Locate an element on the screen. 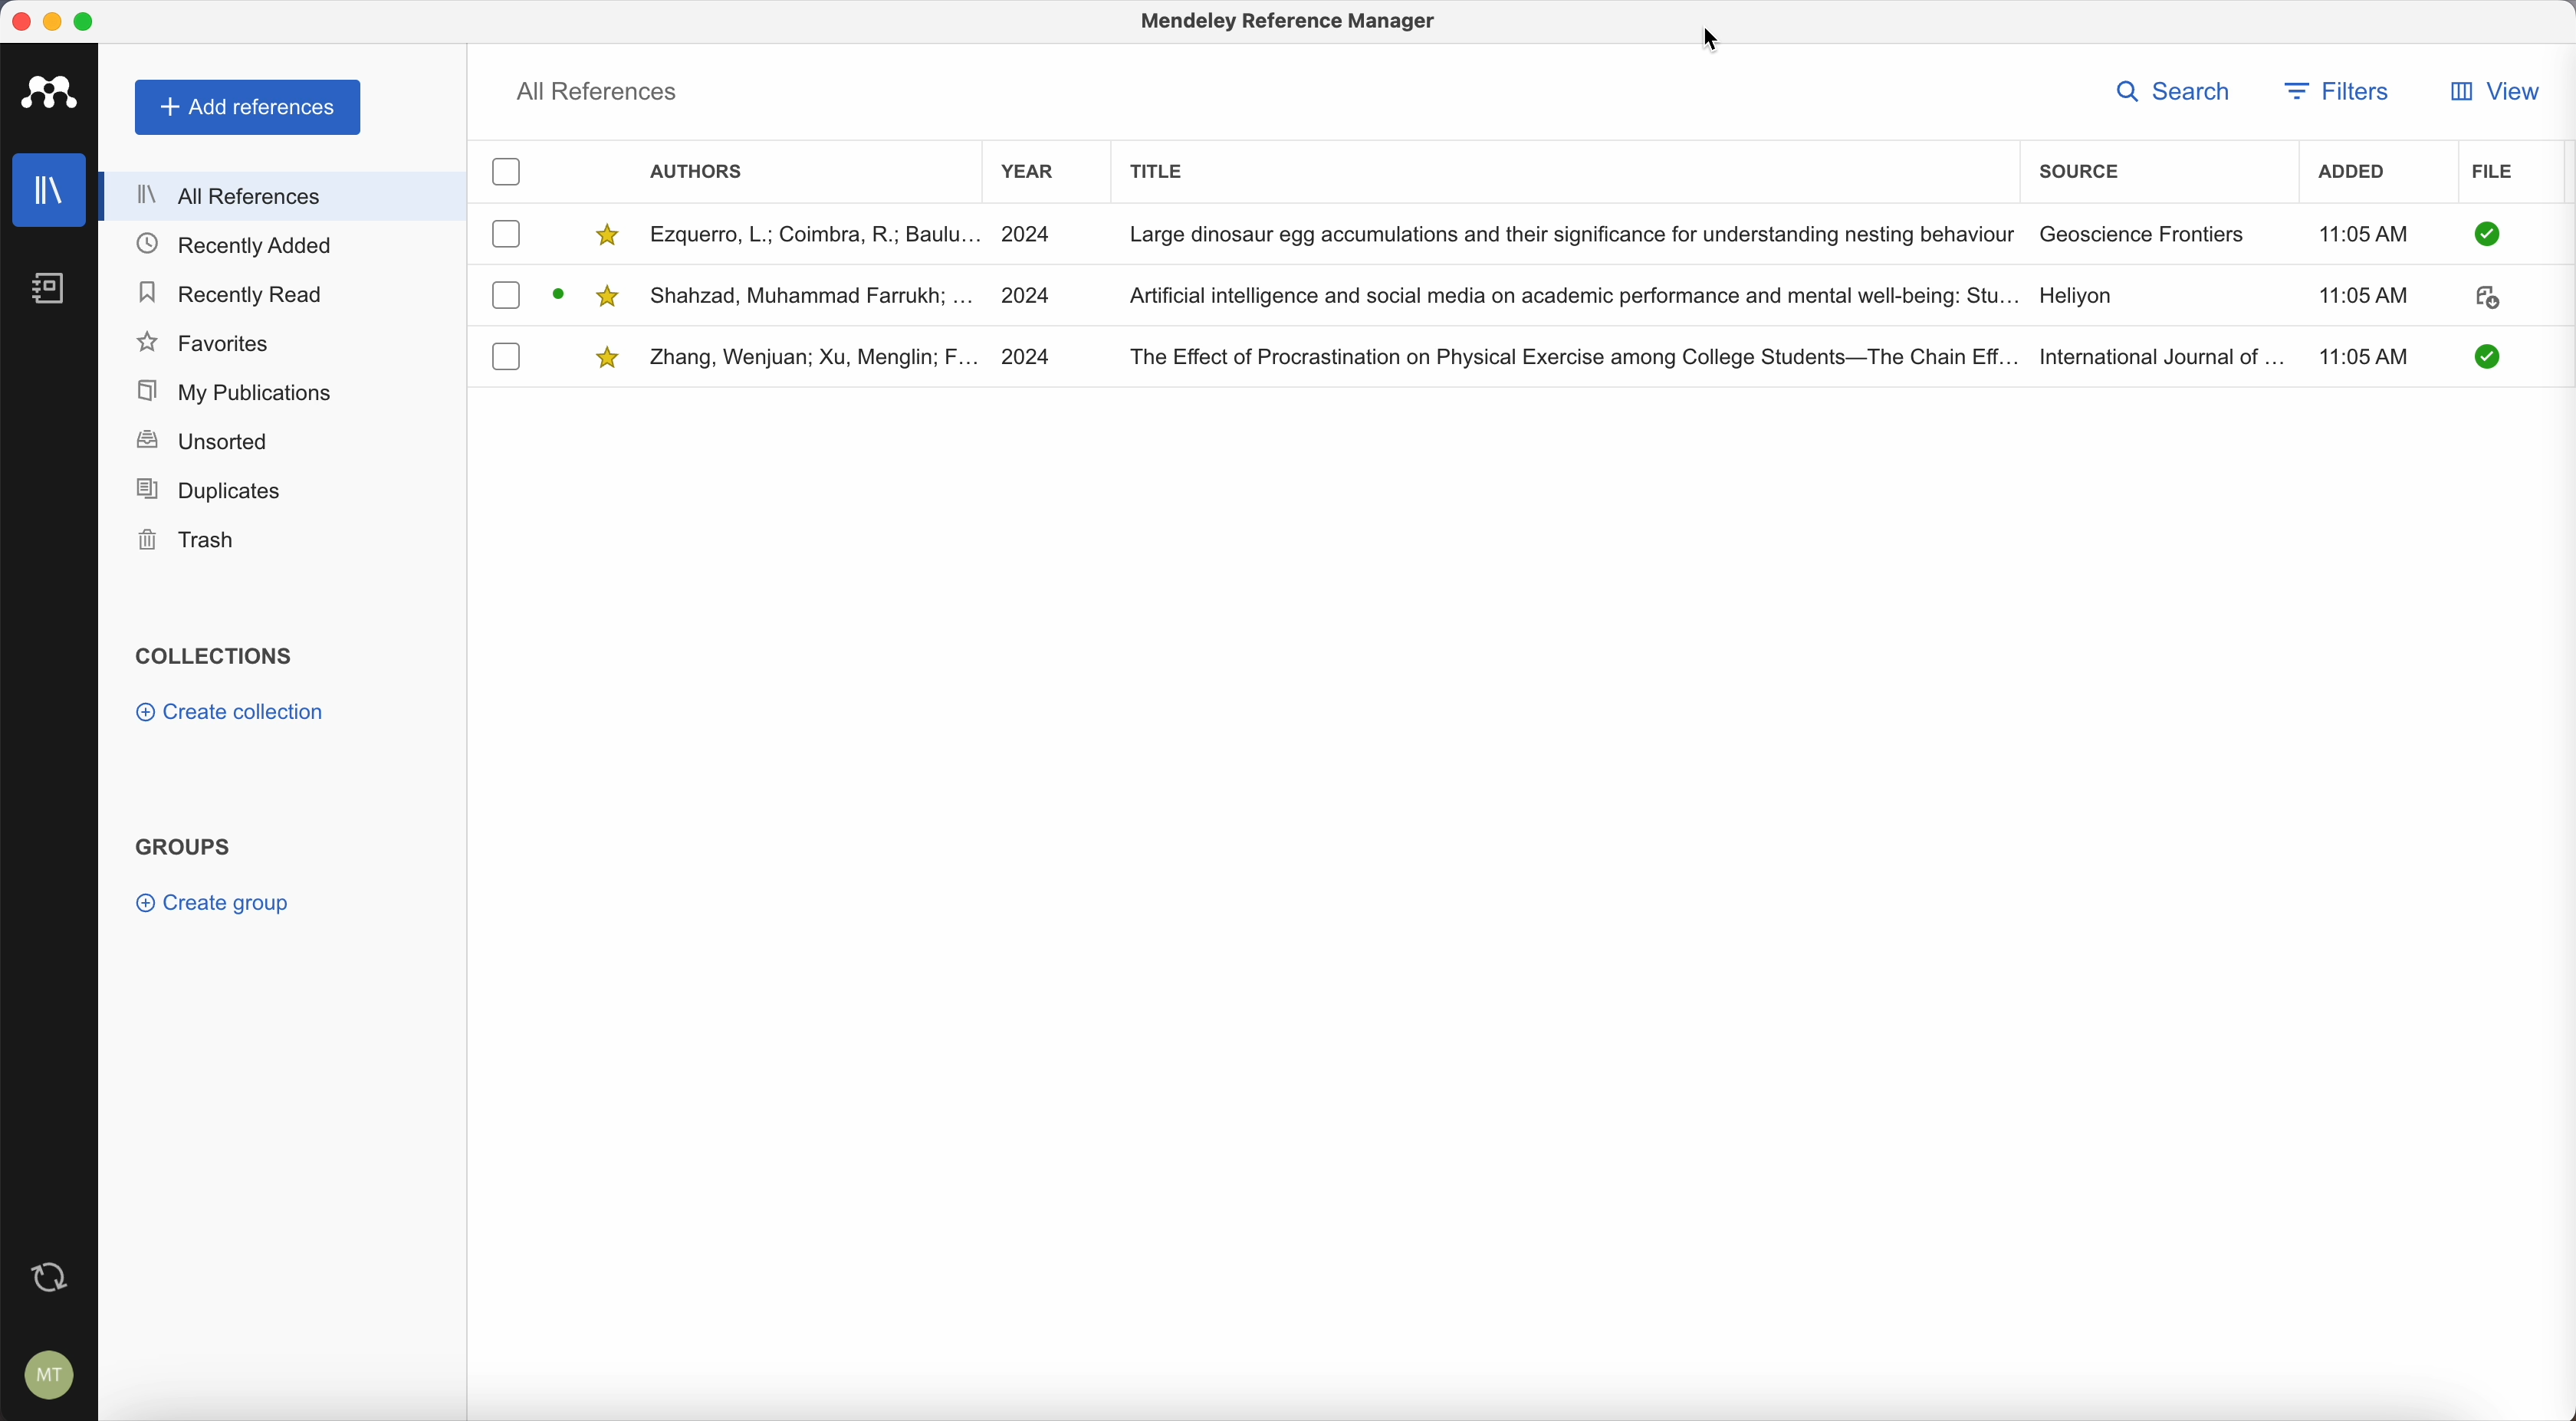 Image resolution: width=2576 pixels, height=1421 pixels. Shahzad, Muhammad Farrukh;... is located at coordinates (815, 294).